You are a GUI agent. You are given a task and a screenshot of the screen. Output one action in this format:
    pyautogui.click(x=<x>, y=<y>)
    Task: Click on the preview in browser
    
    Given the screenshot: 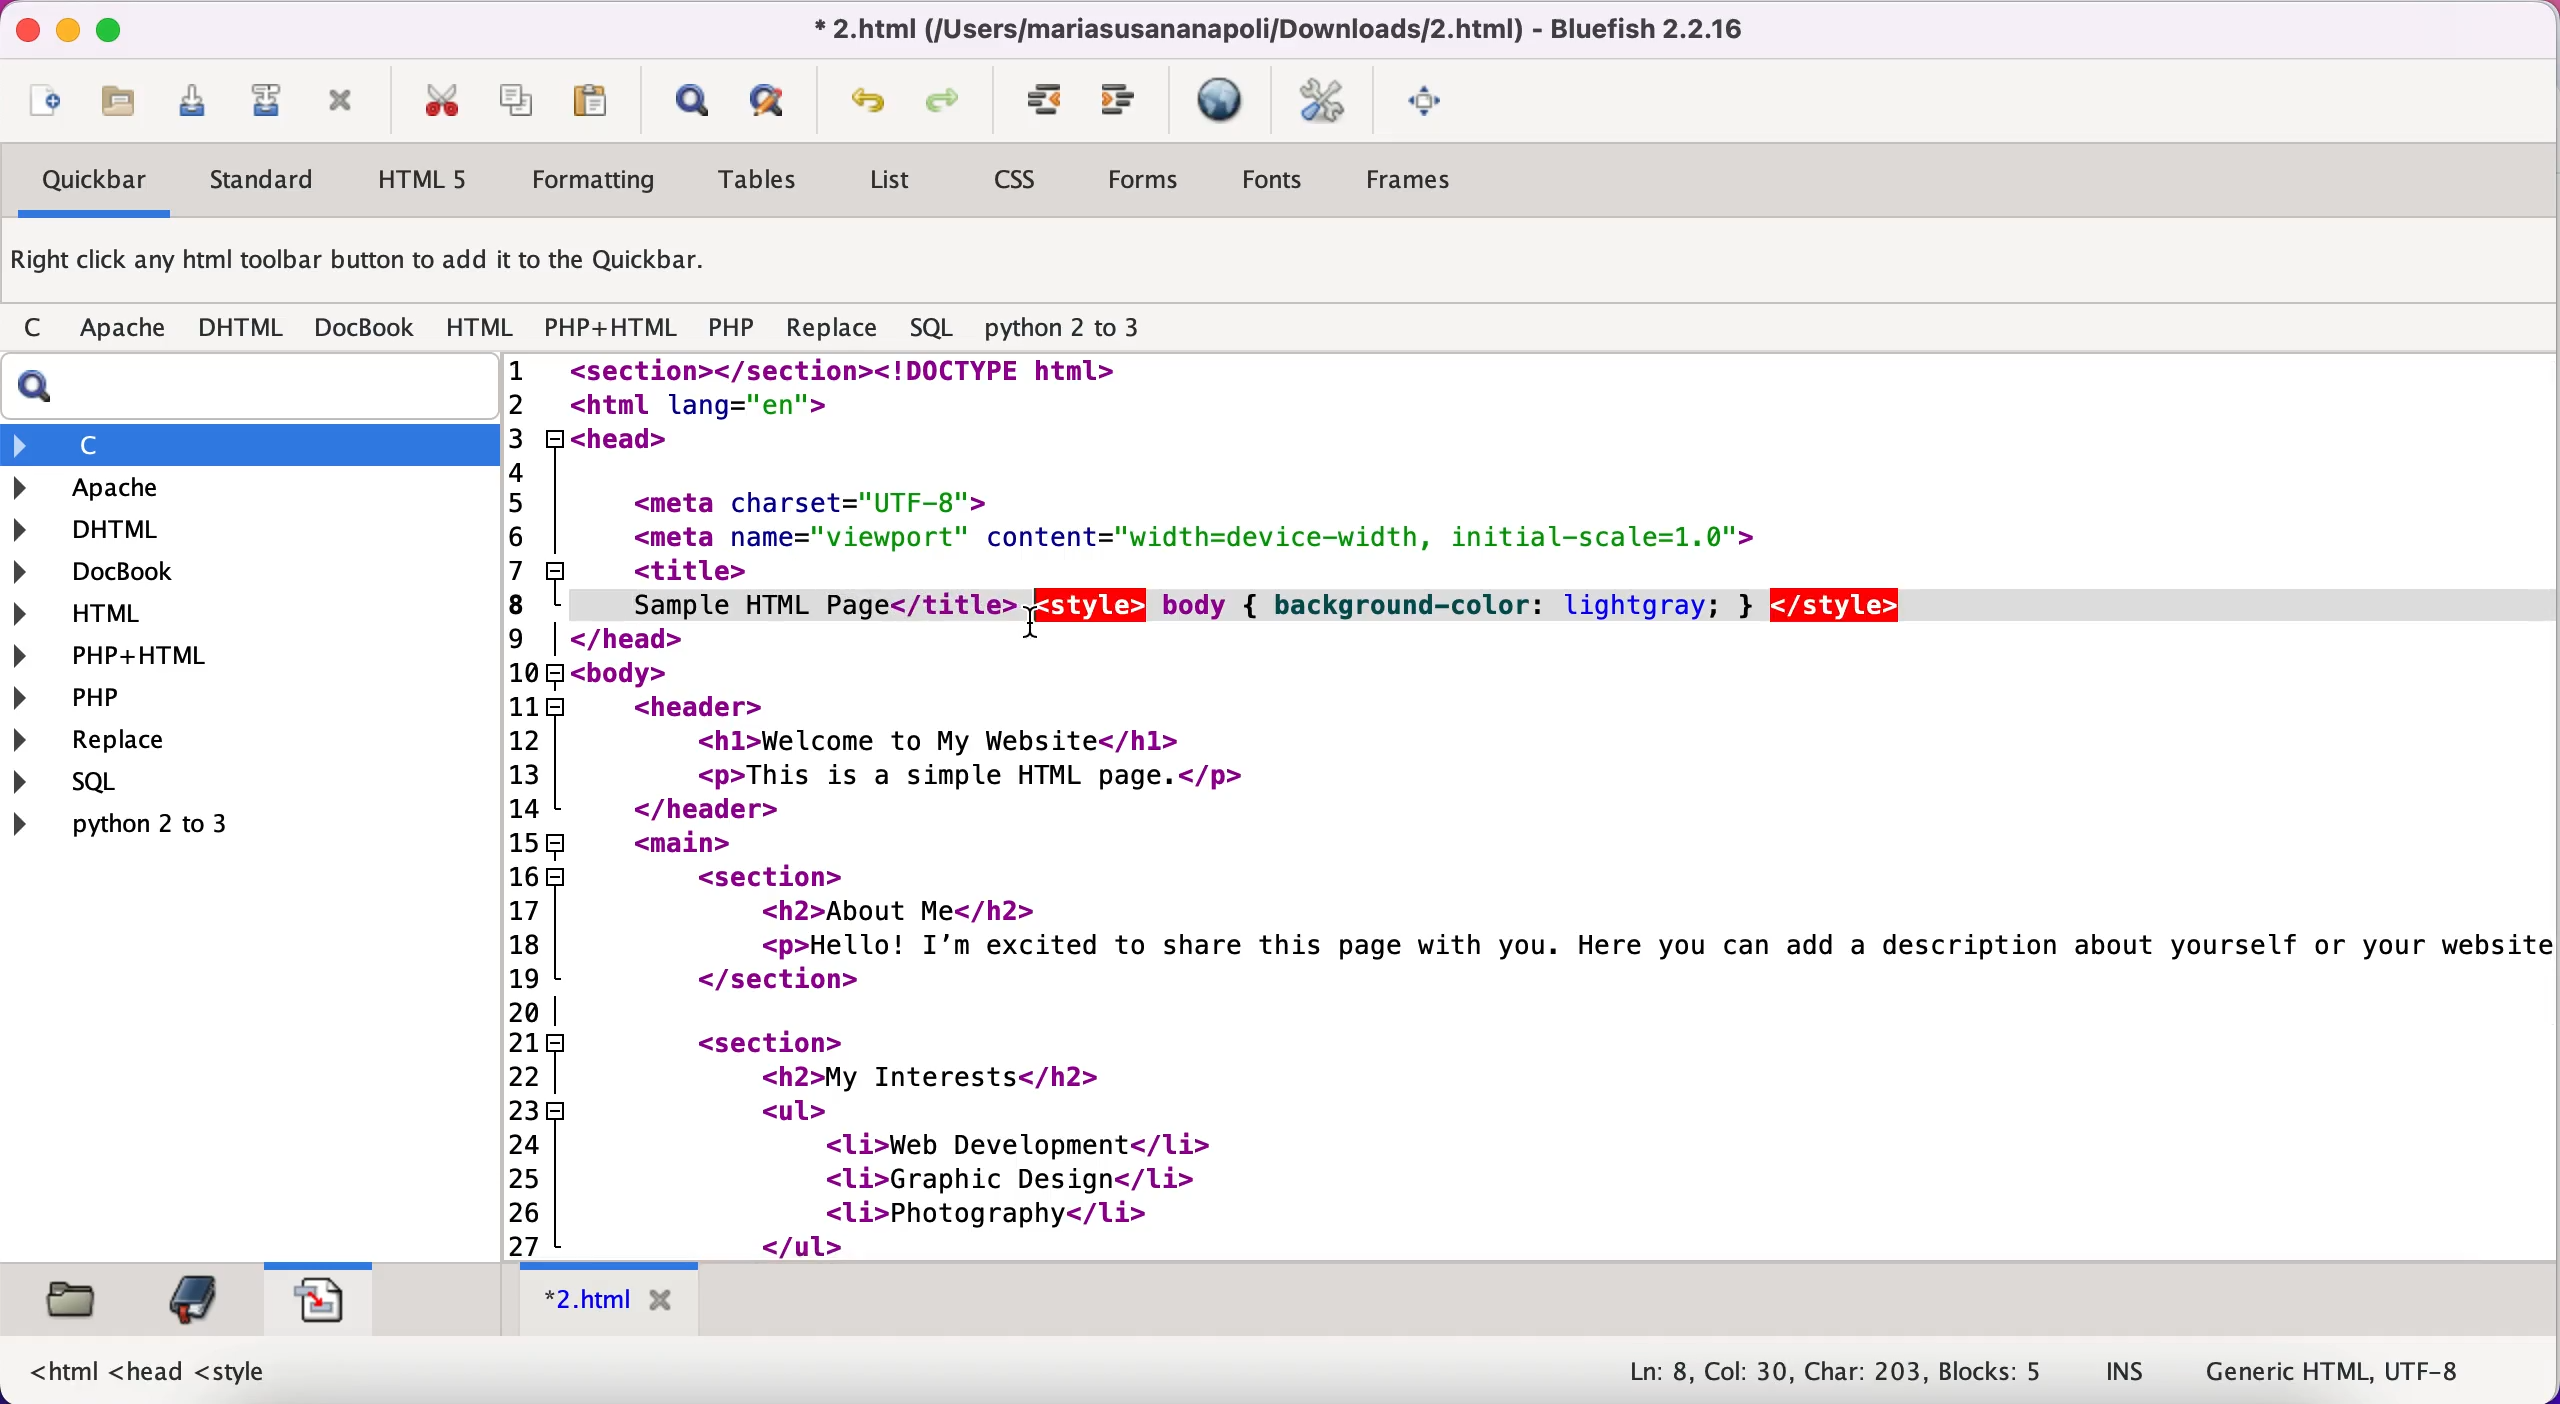 What is the action you would take?
    pyautogui.click(x=1224, y=101)
    